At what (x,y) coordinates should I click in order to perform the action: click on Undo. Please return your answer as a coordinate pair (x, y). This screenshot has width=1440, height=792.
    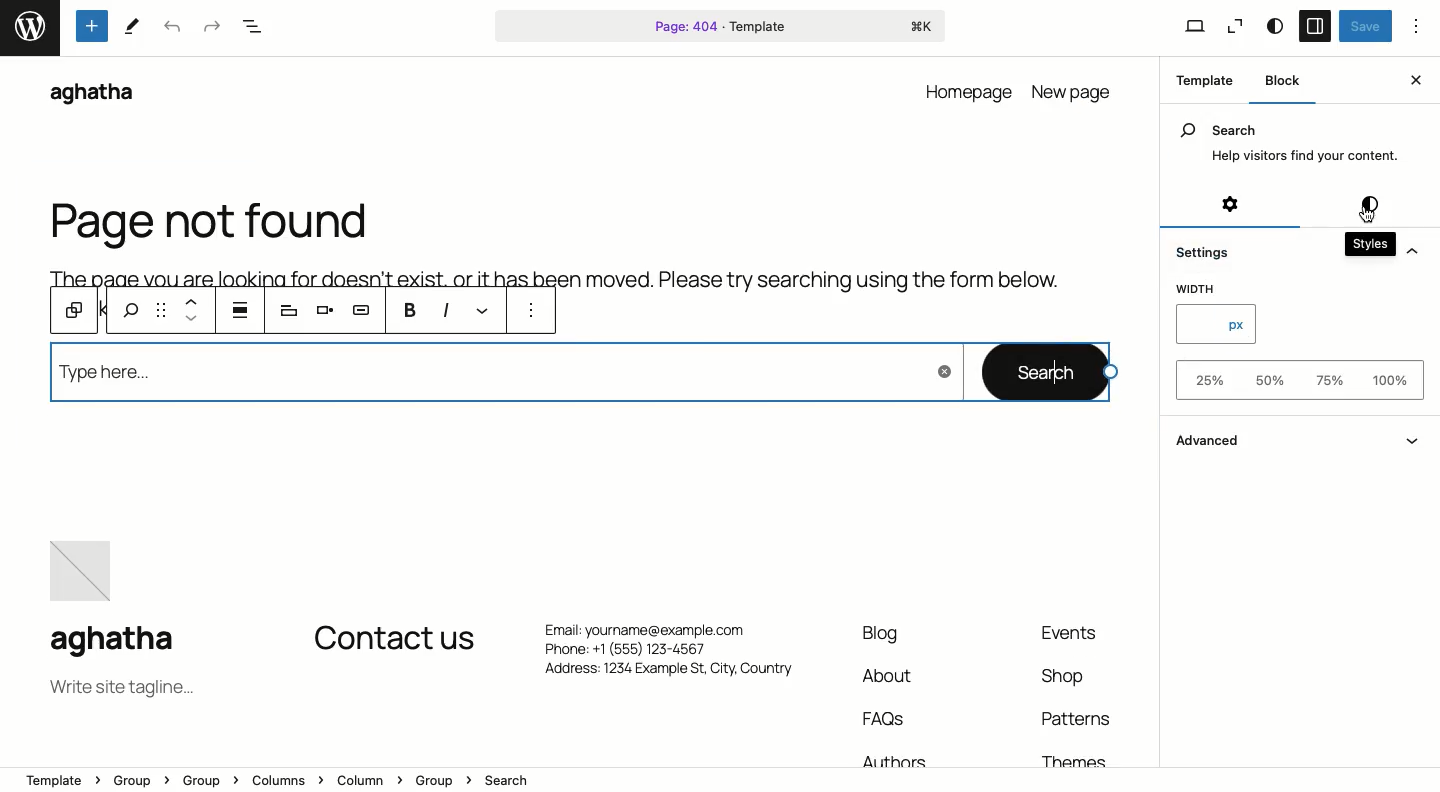
    Looking at the image, I should click on (171, 27).